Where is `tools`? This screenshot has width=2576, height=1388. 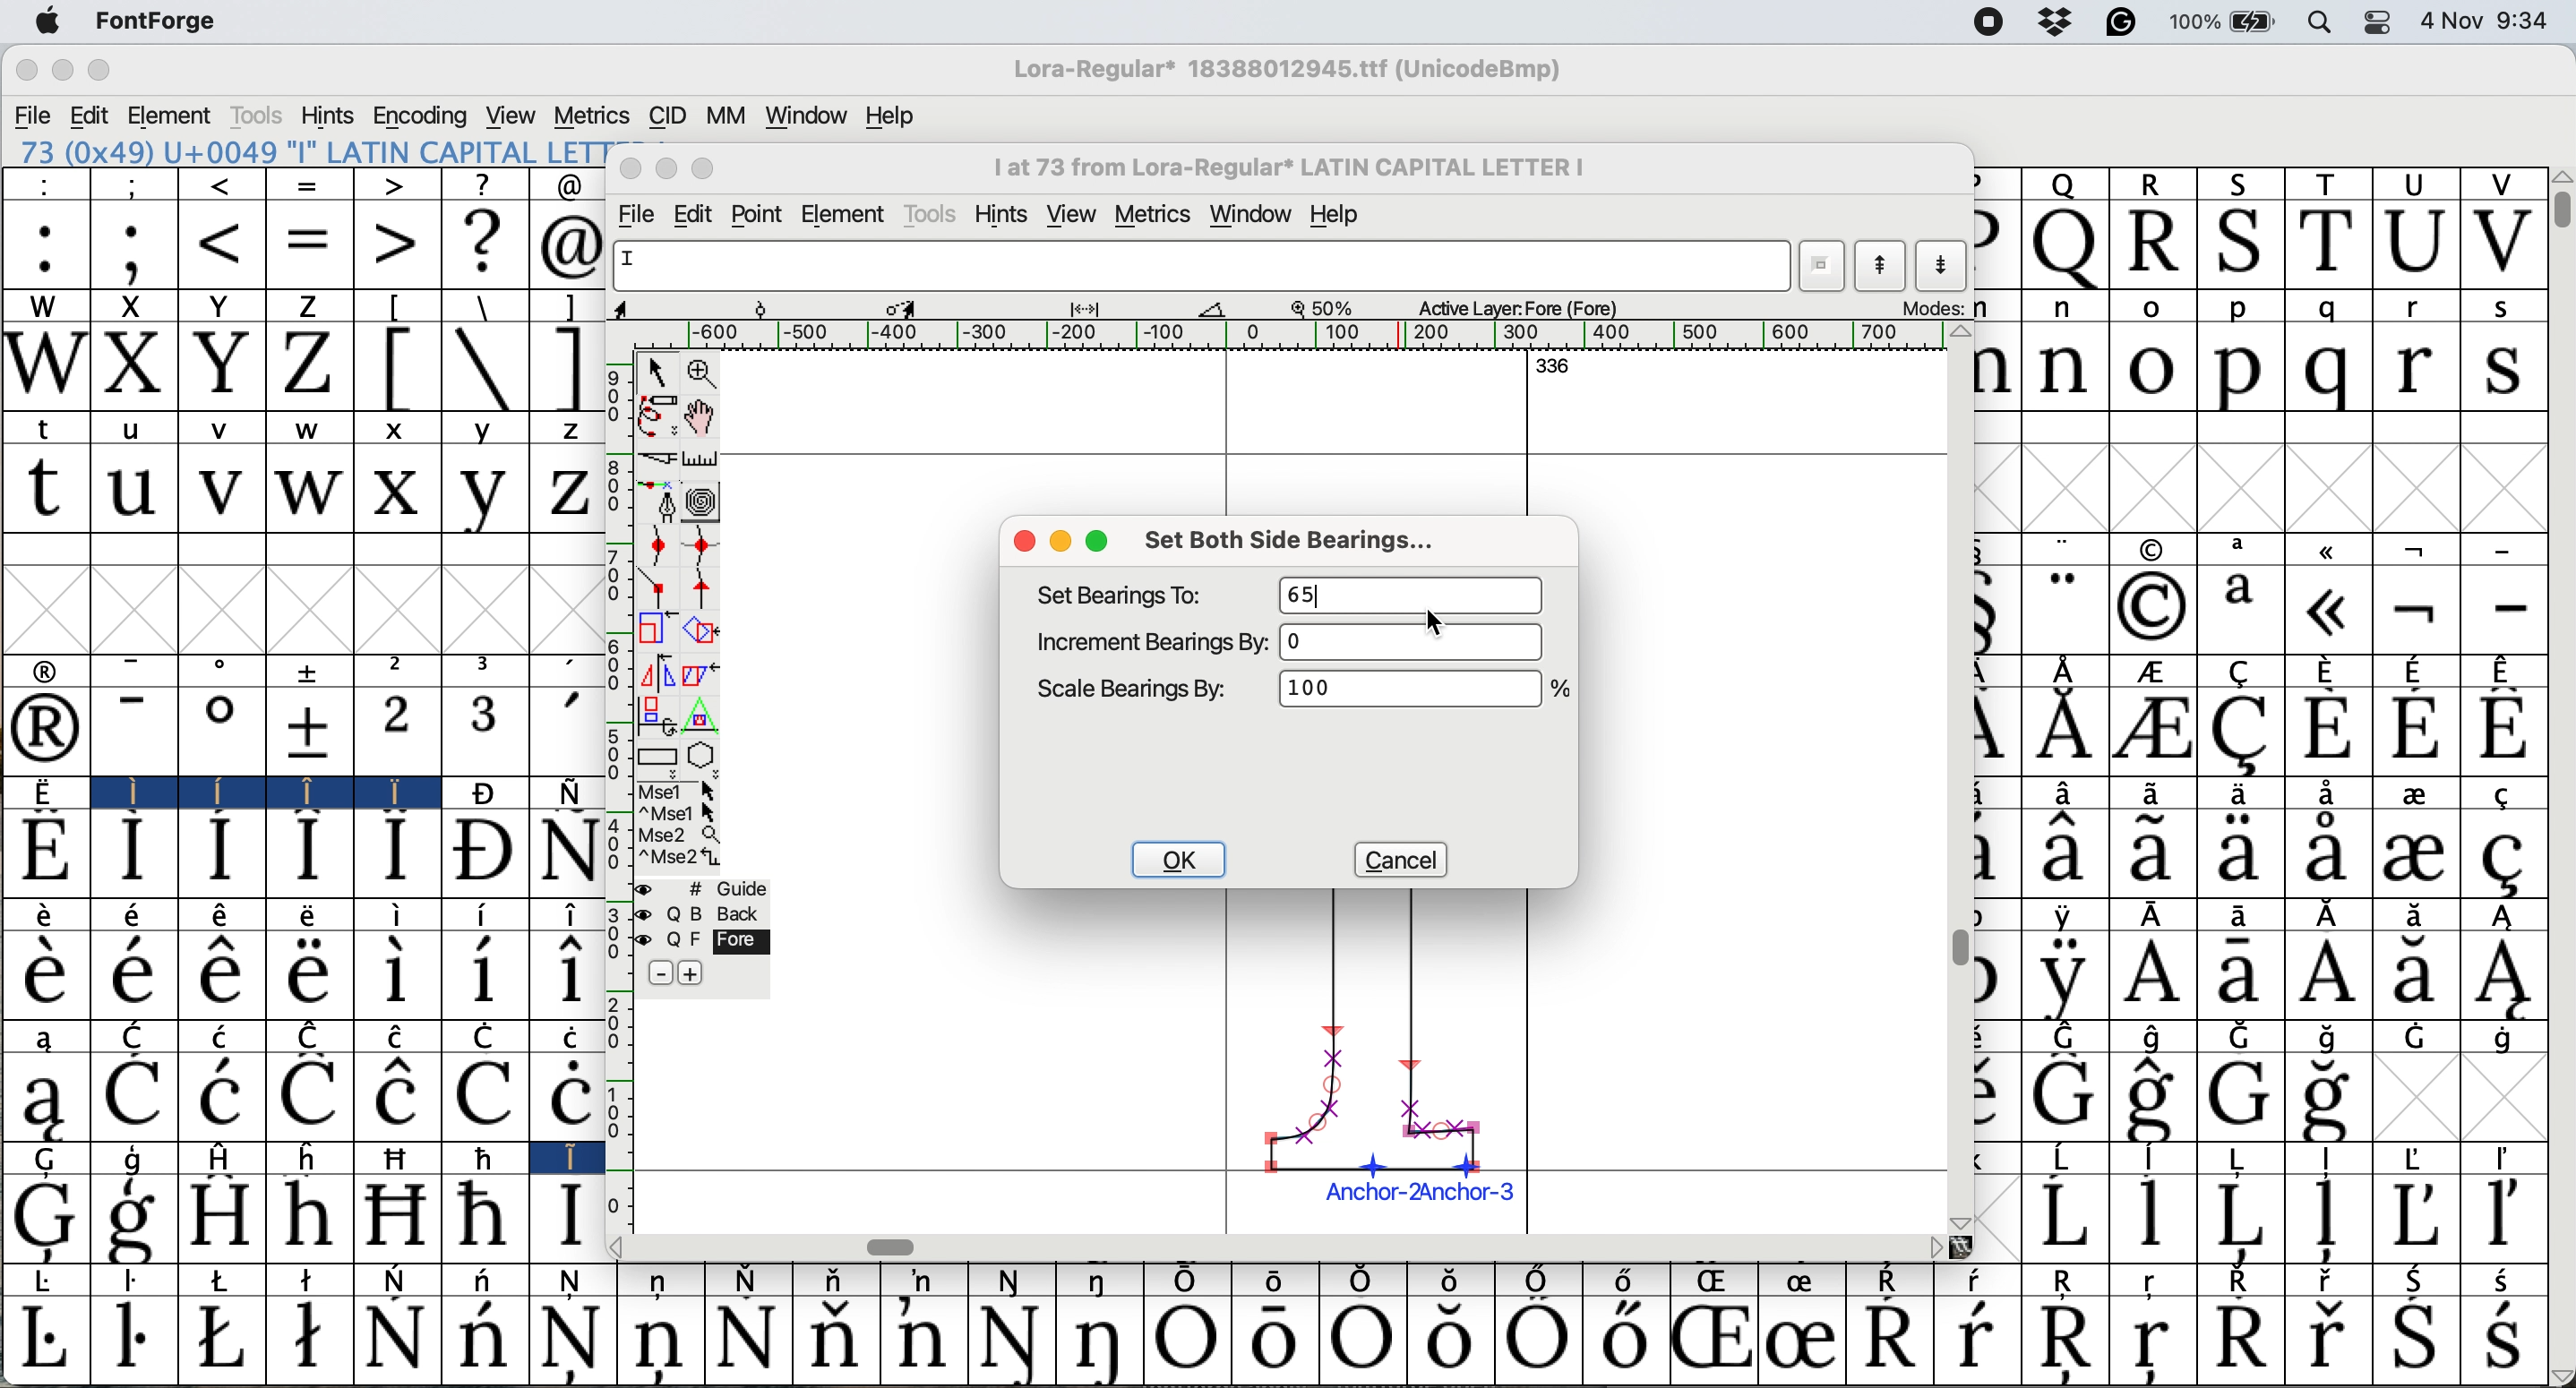
tools is located at coordinates (929, 213).